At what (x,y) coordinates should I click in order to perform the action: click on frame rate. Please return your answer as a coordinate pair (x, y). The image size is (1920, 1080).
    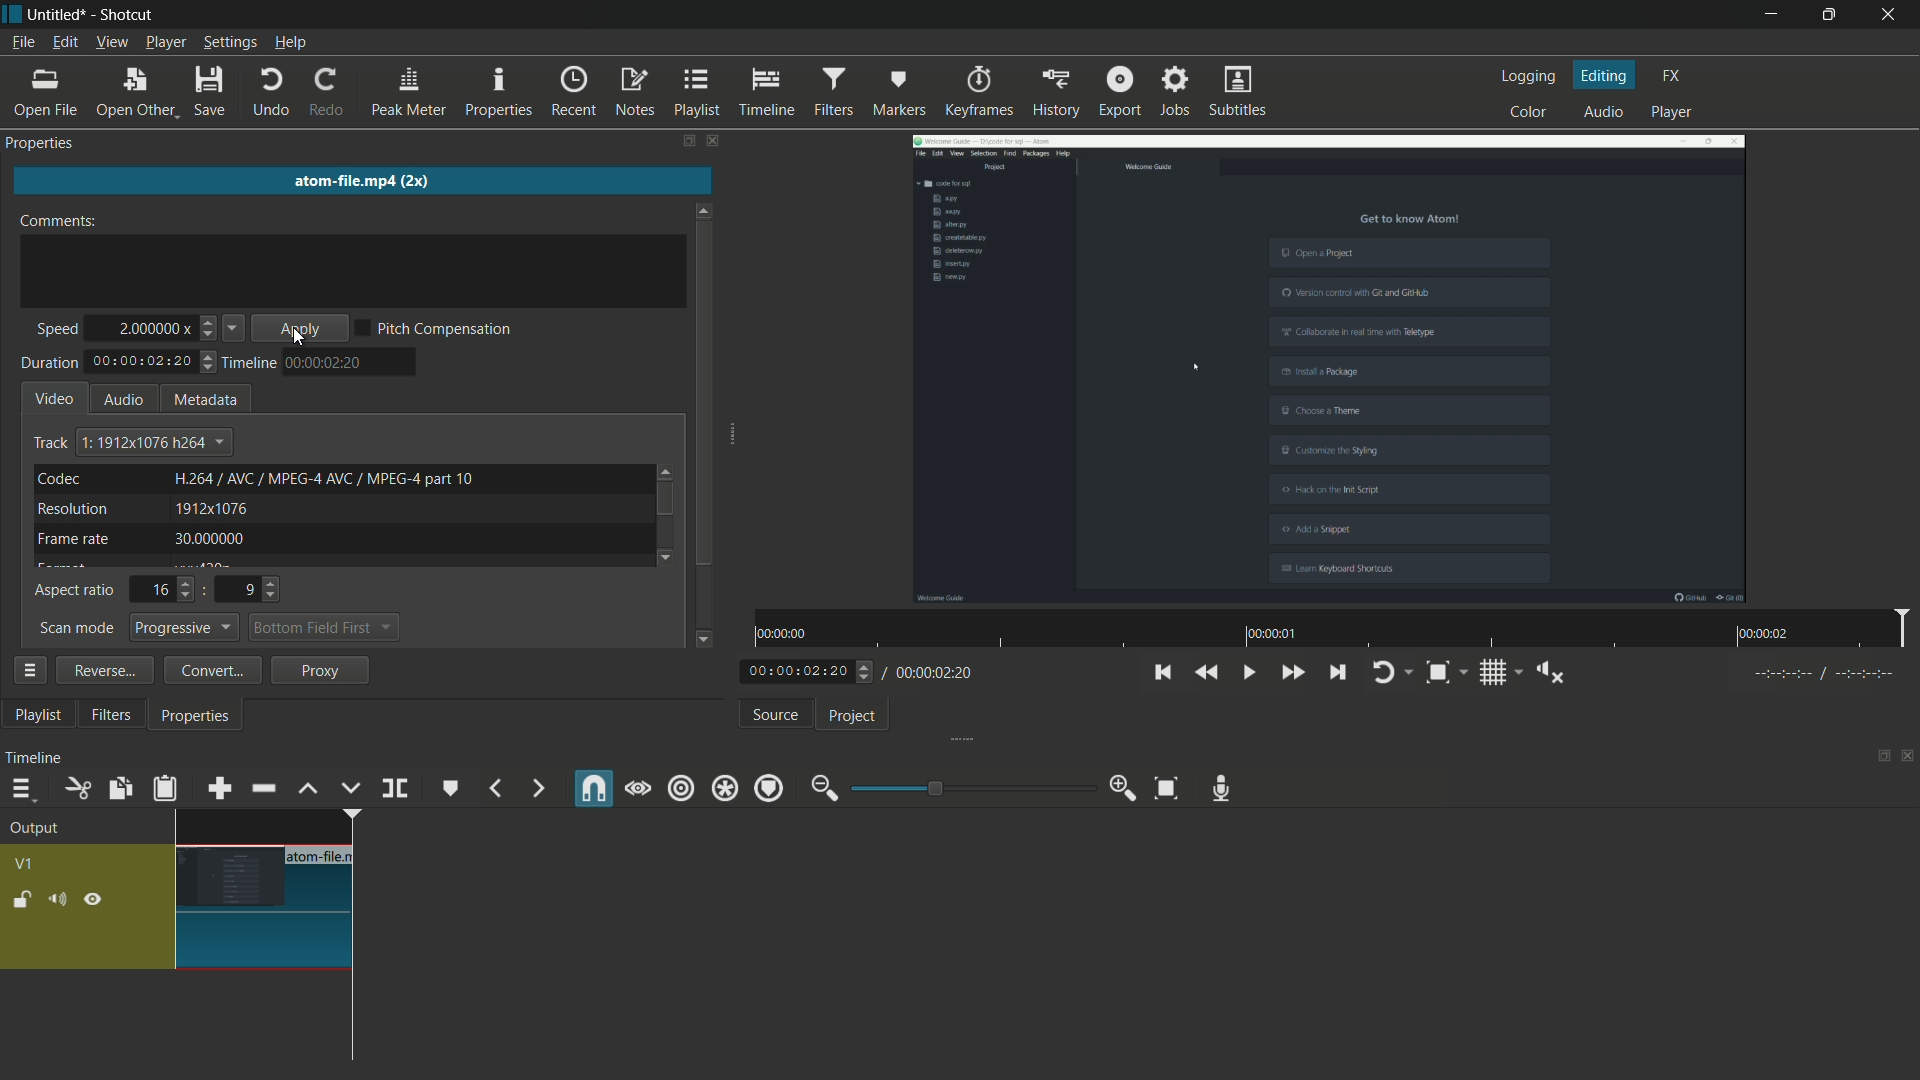
    Looking at the image, I should click on (72, 539).